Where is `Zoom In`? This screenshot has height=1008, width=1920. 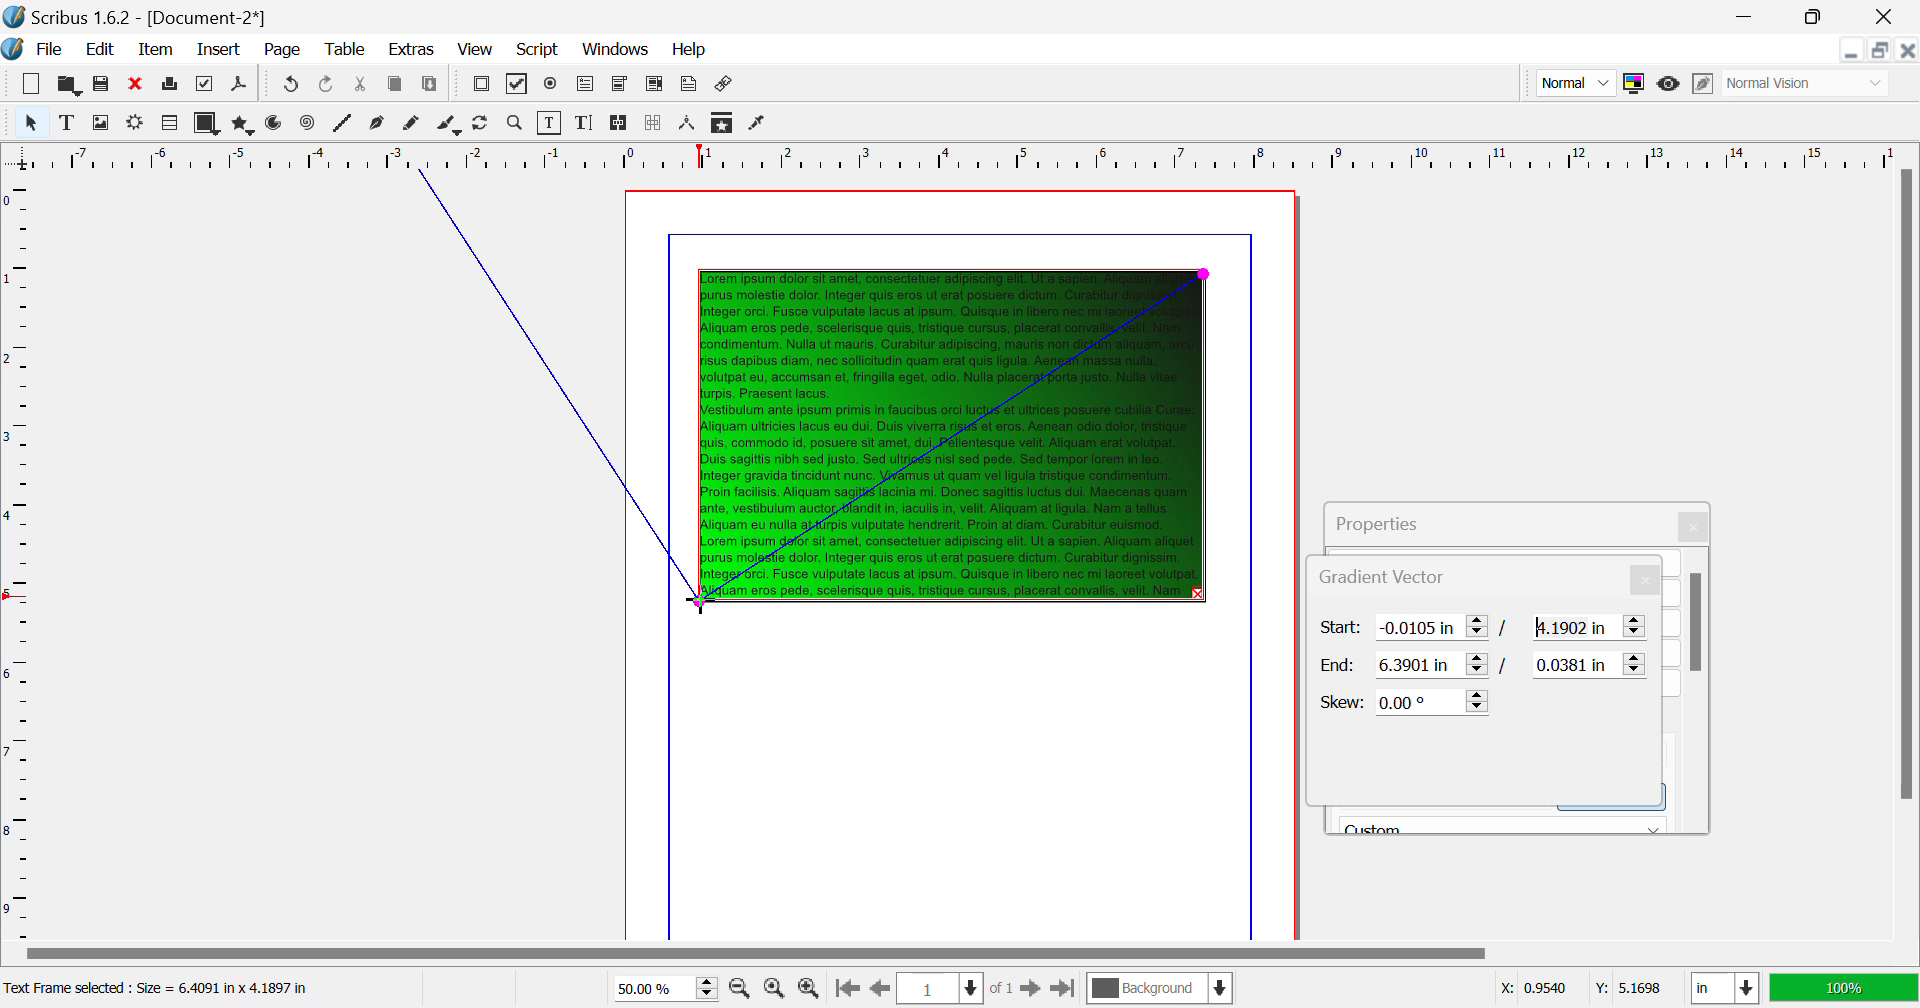
Zoom In is located at coordinates (810, 989).